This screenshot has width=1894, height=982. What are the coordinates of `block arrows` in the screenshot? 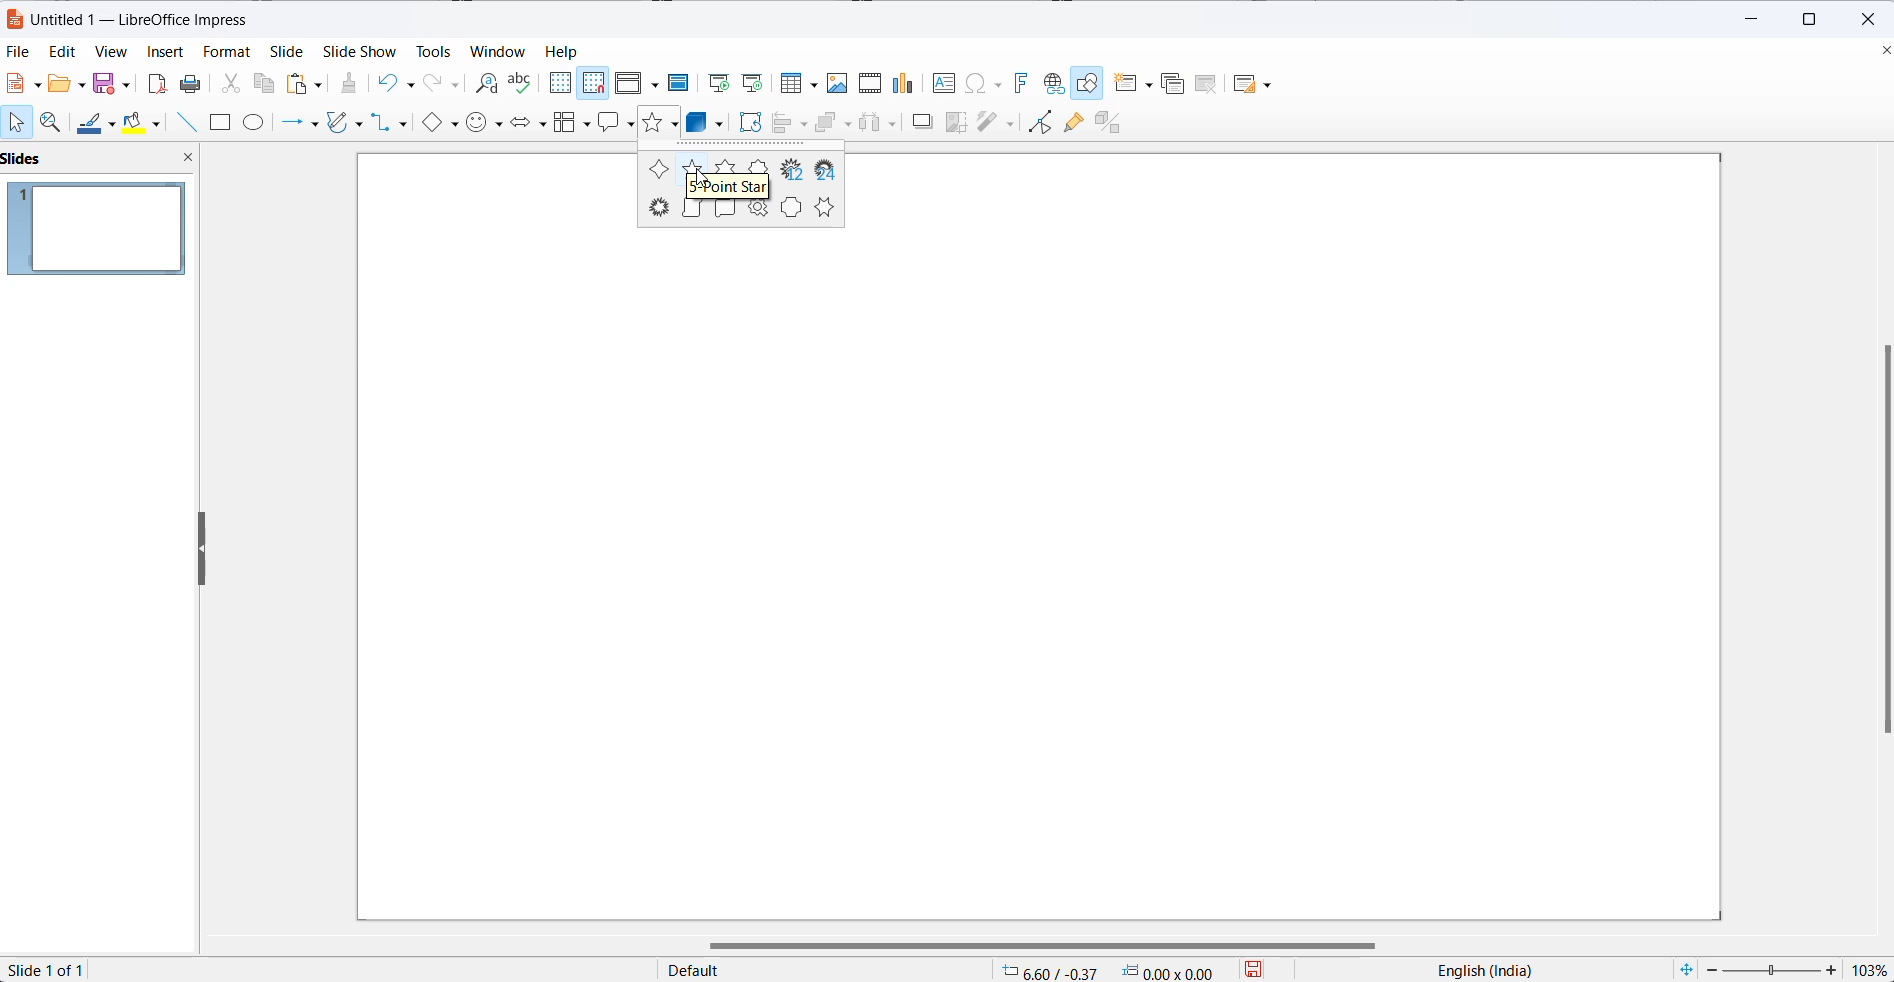 It's located at (527, 122).